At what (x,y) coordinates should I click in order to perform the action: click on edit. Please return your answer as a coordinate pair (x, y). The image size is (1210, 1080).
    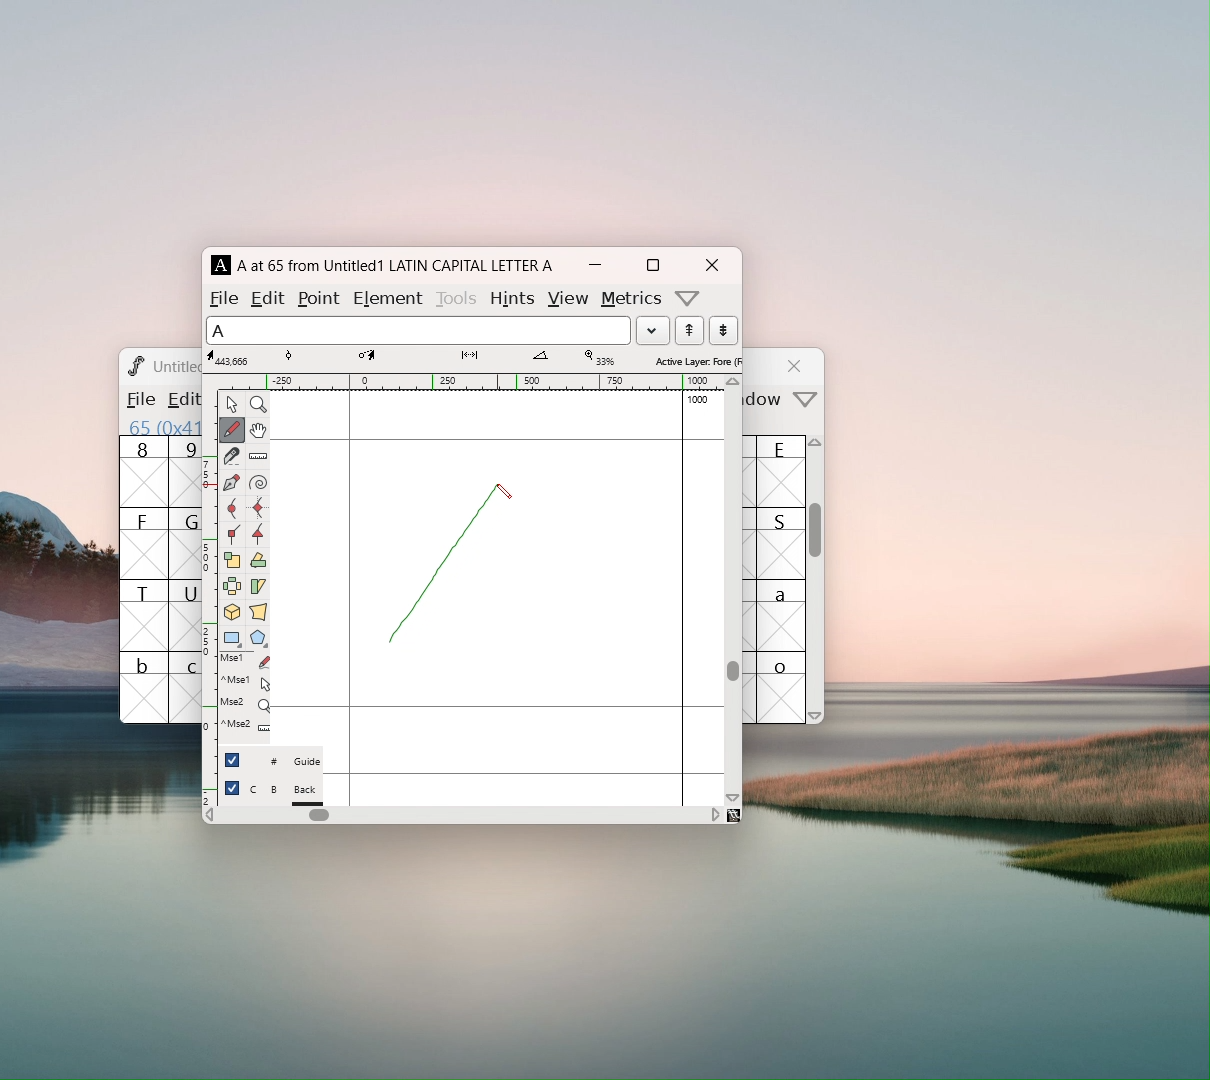
    Looking at the image, I should click on (269, 297).